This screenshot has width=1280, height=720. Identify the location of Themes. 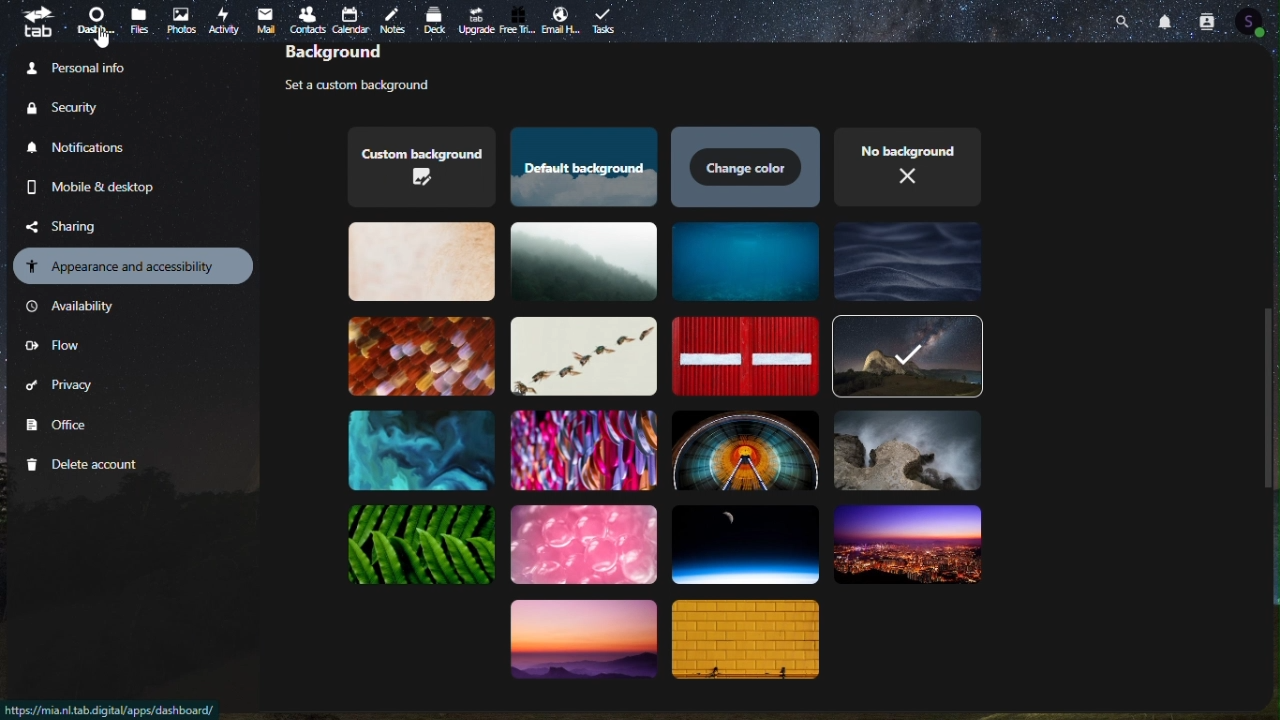
(908, 262).